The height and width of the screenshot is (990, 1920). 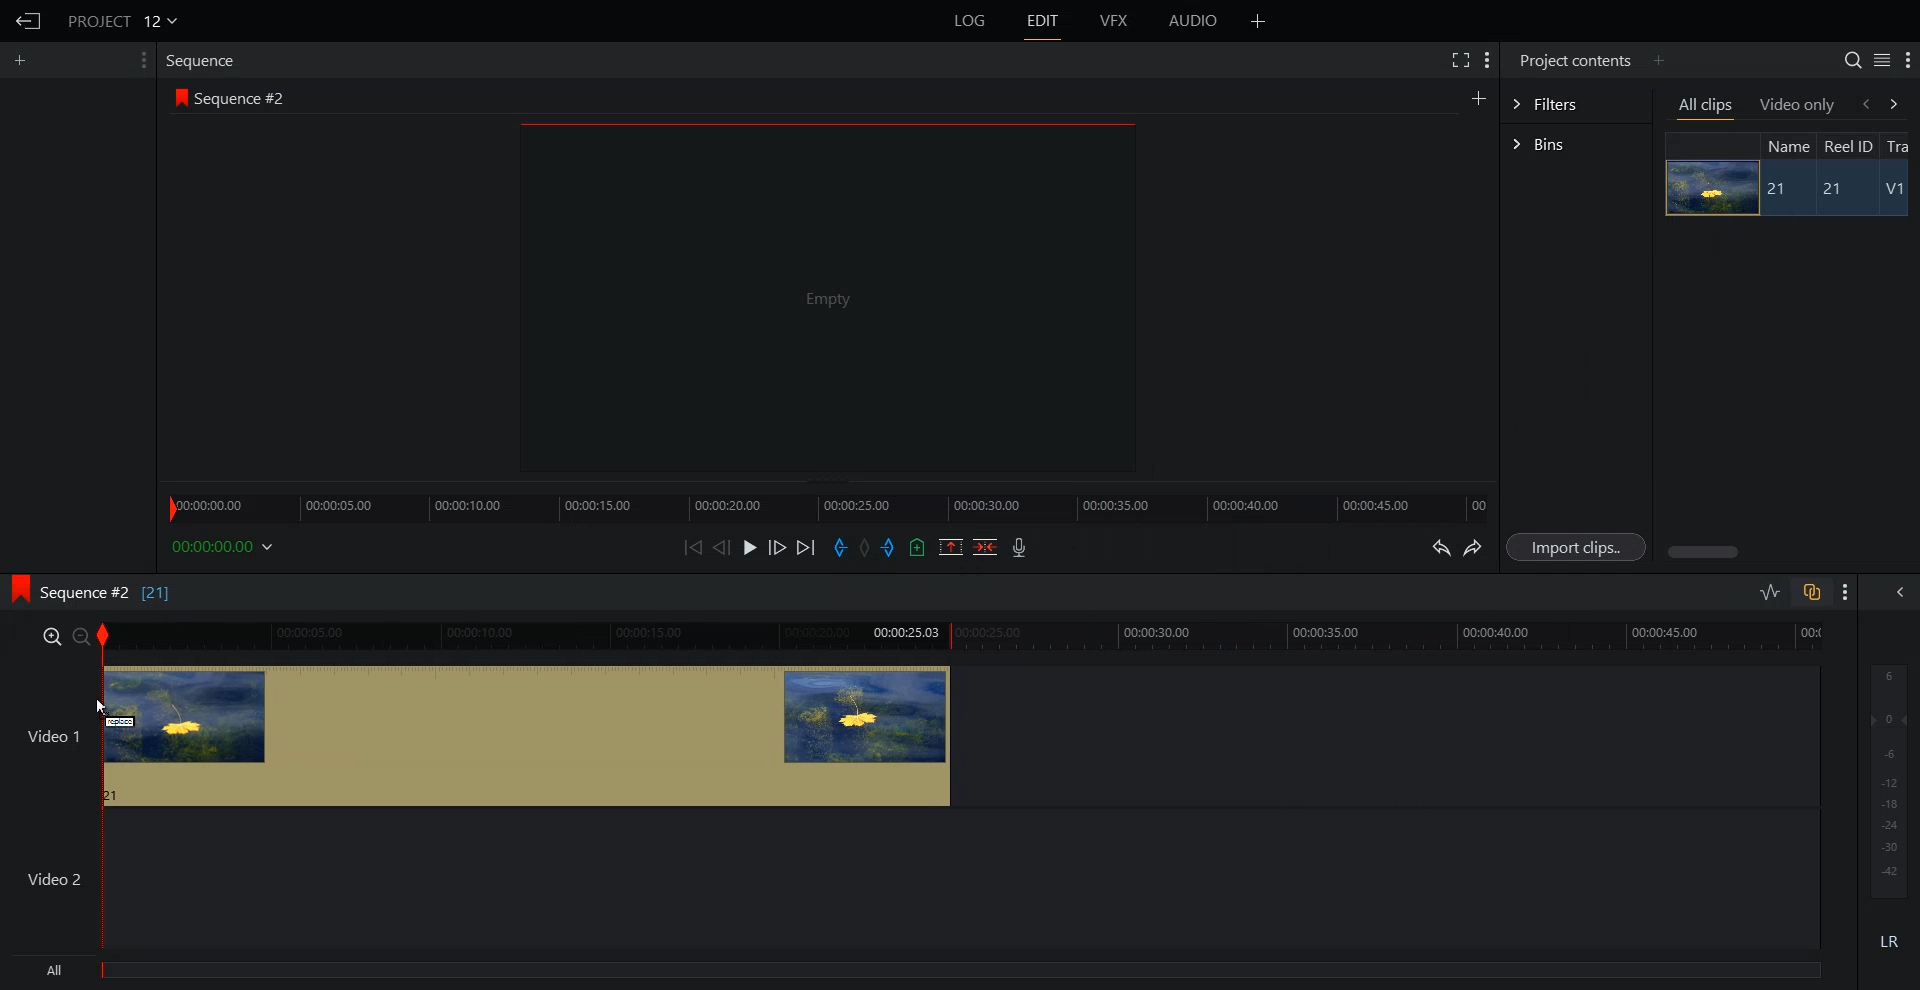 What do you see at coordinates (1580, 548) in the screenshot?
I see `Import clips` at bounding box center [1580, 548].